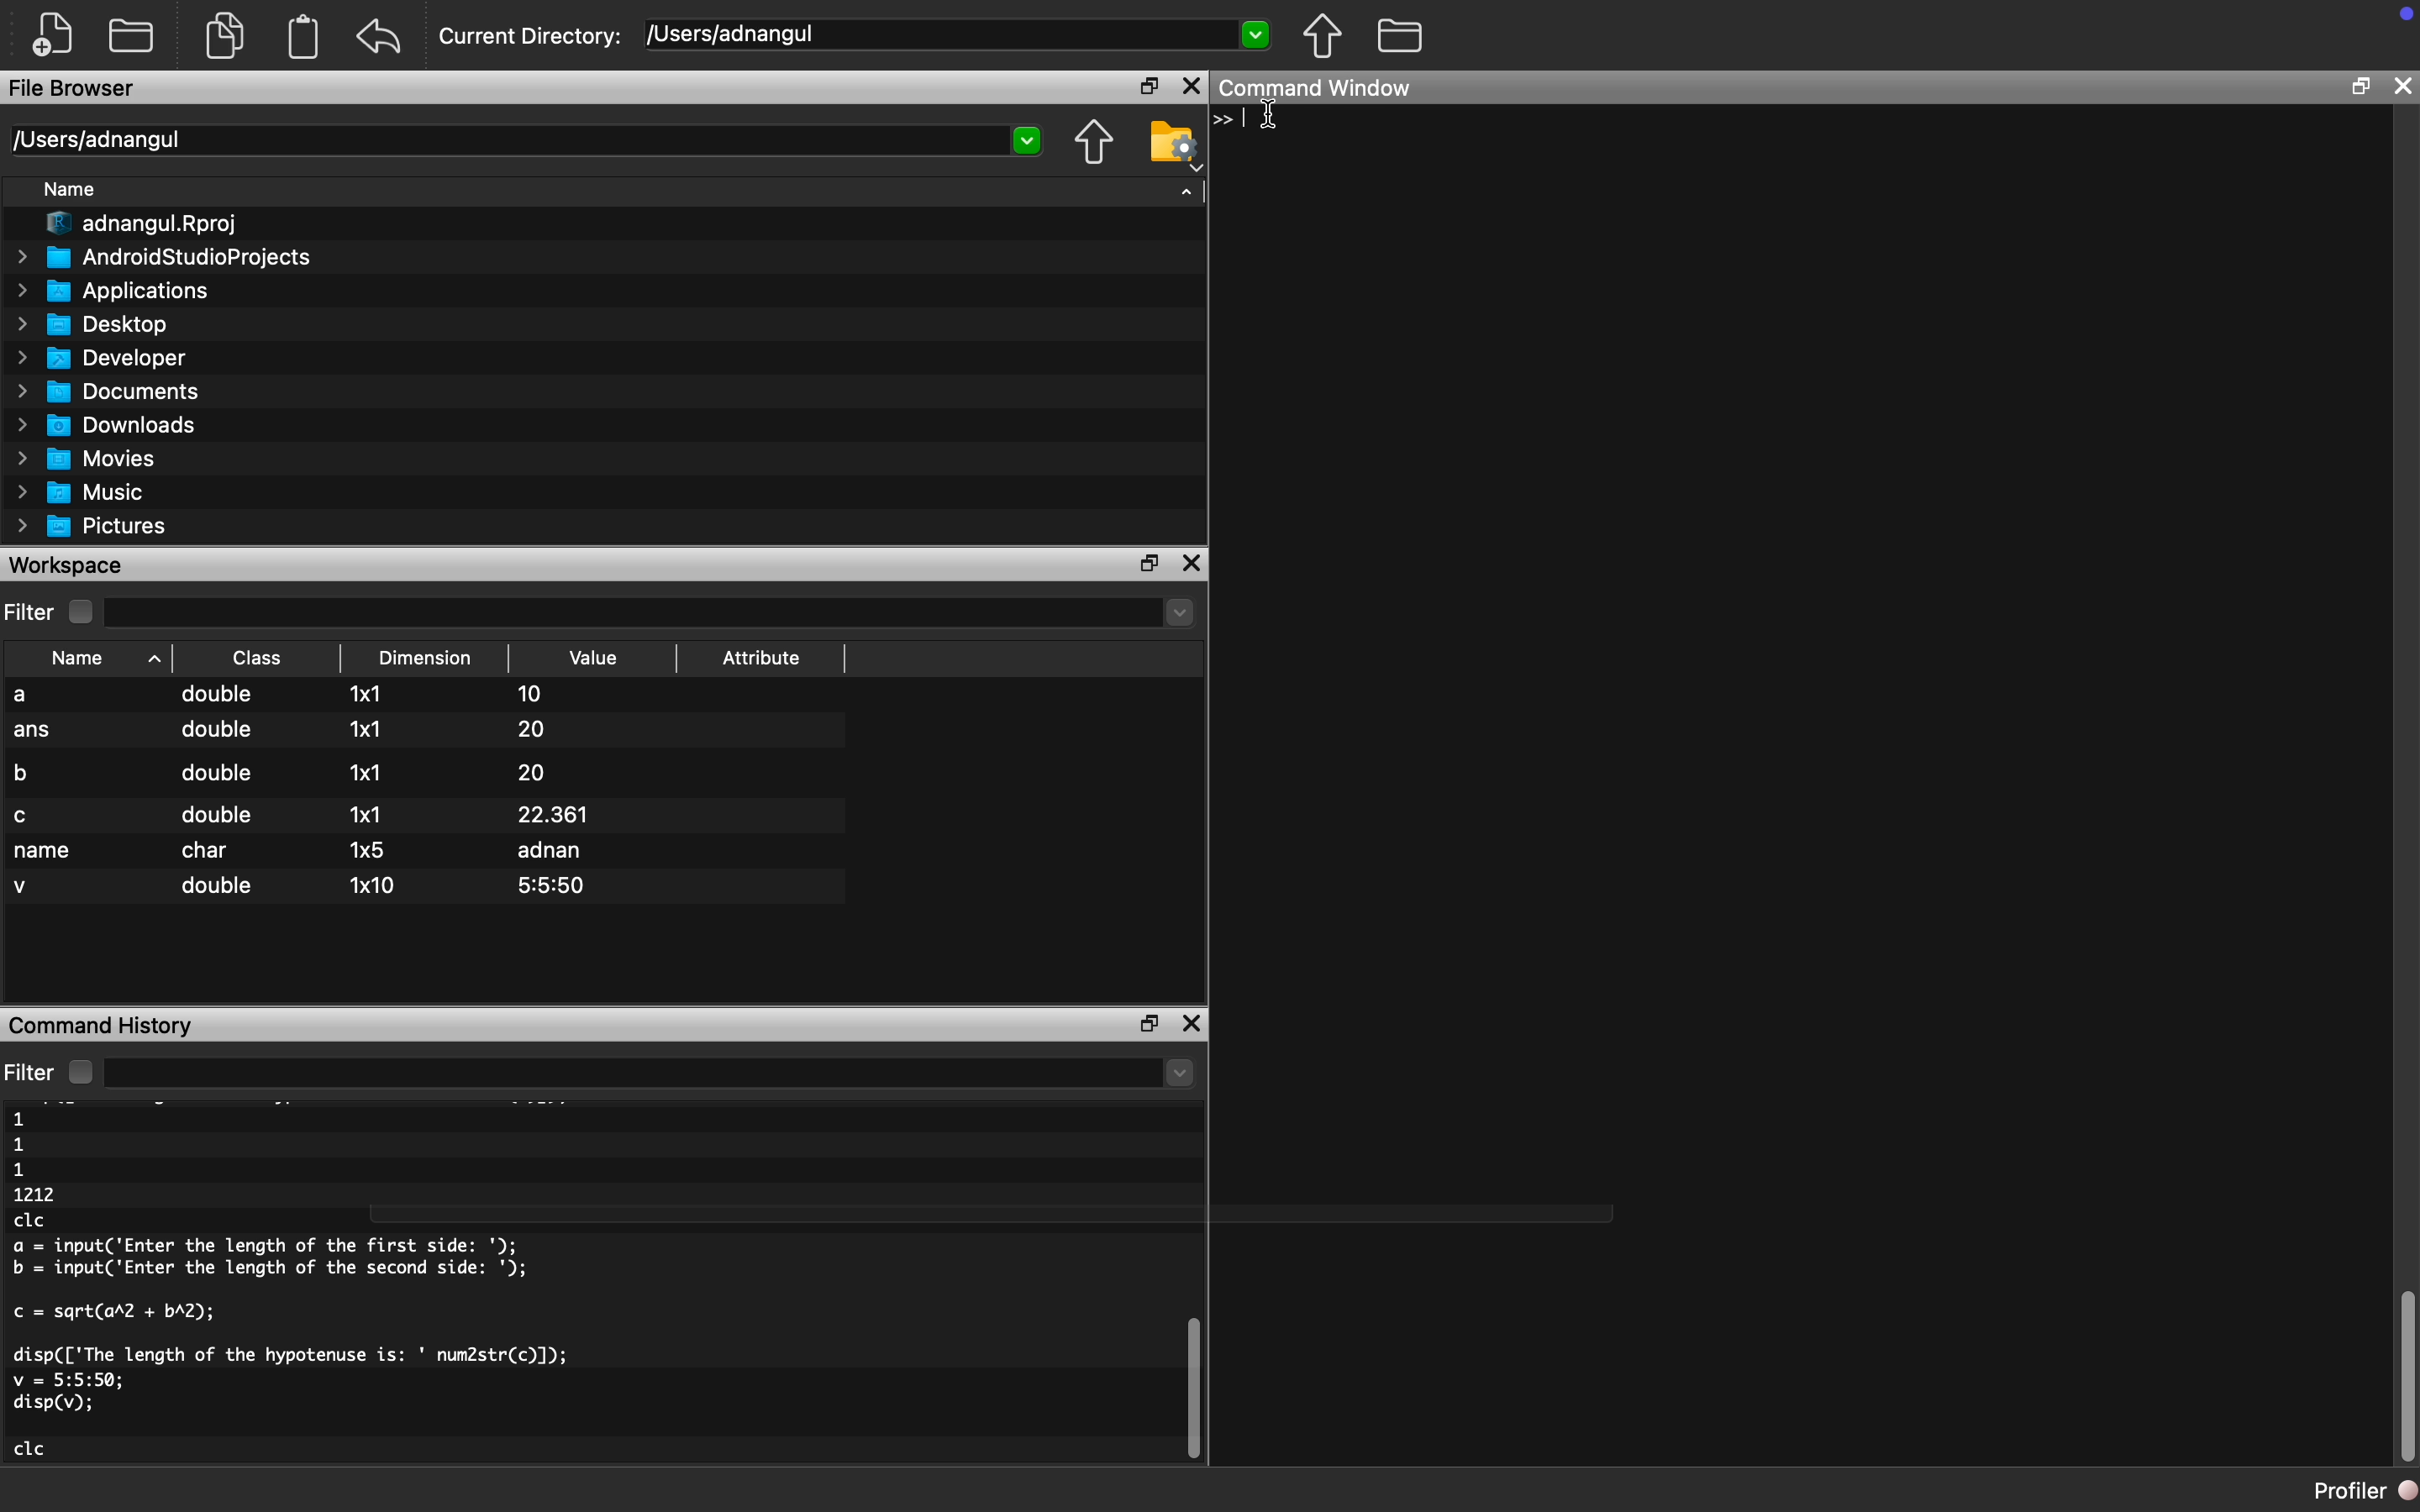 This screenshot has width=2420, height=1512. Describe the element at coordinates (25, 775) in the screenshot. I see `b` at that location.